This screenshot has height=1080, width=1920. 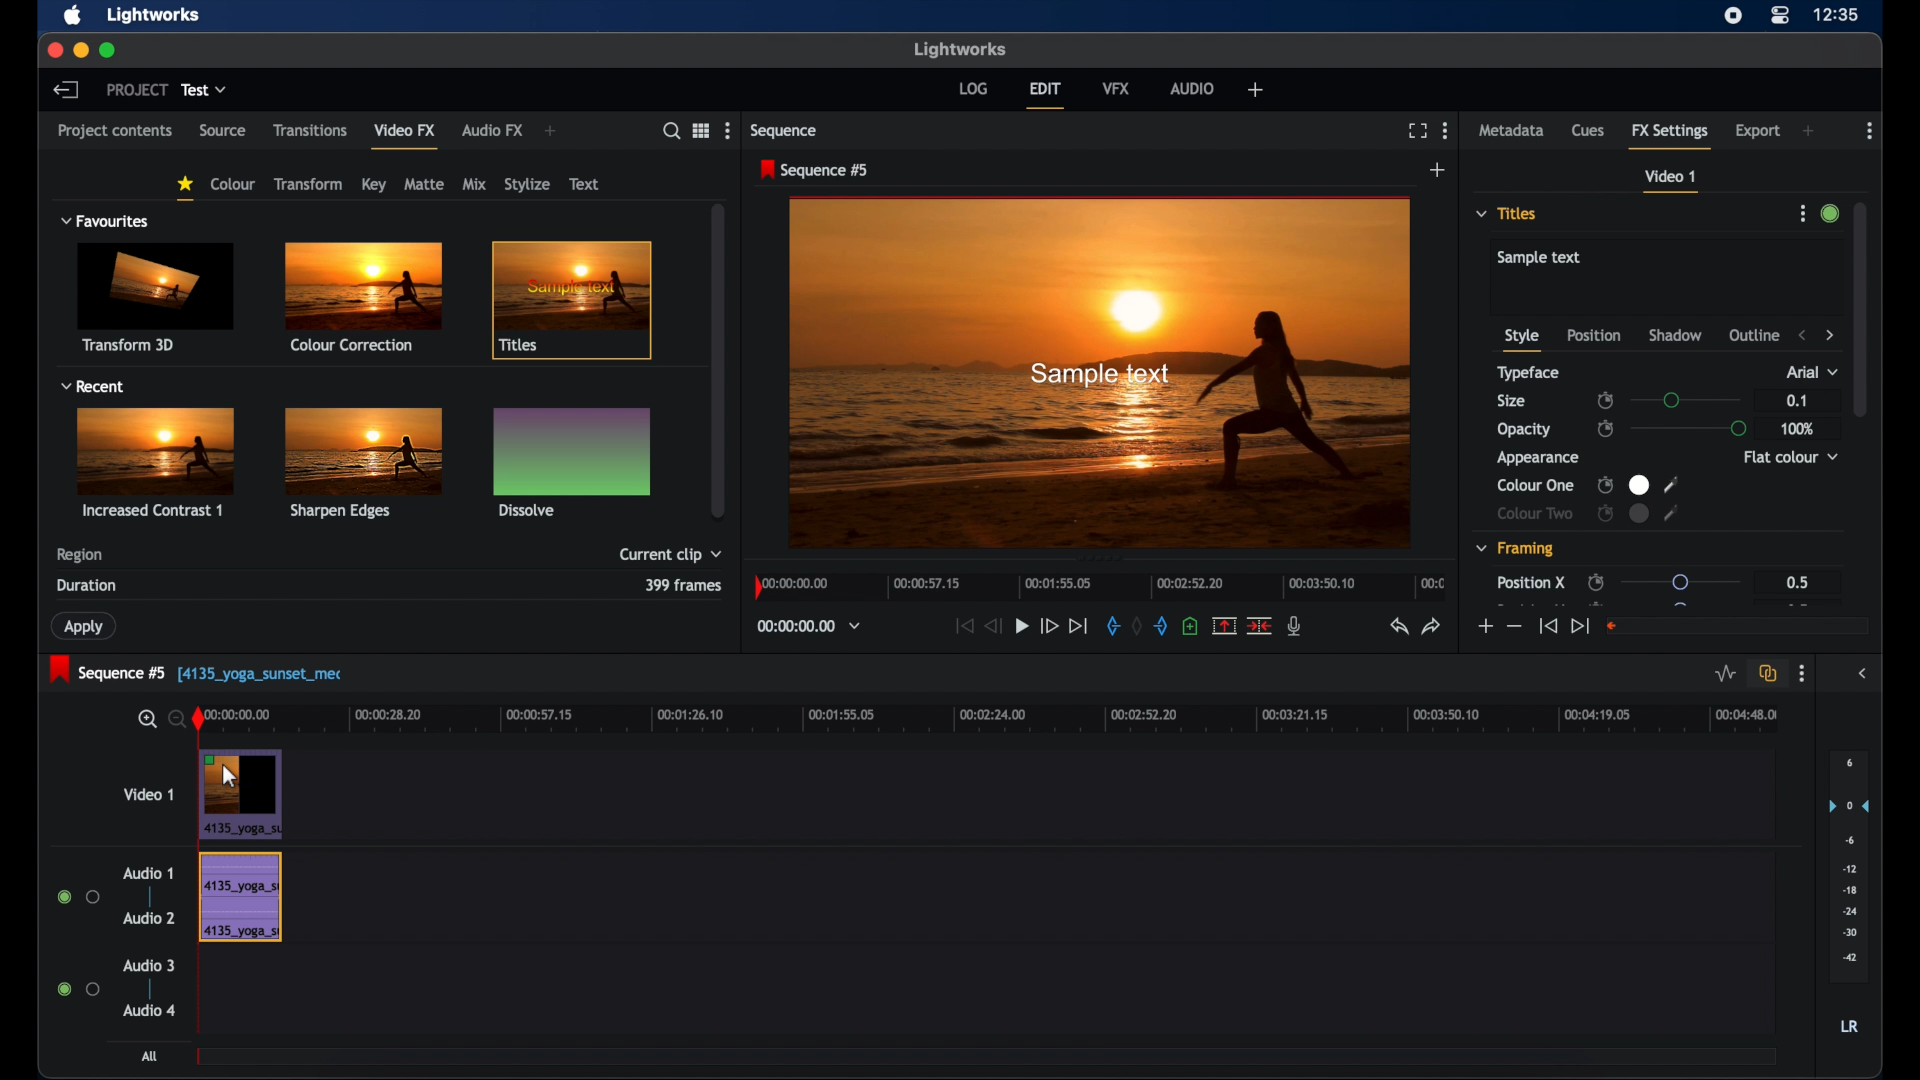 I want to click on add an out mark, so click(x=1160, y=627).